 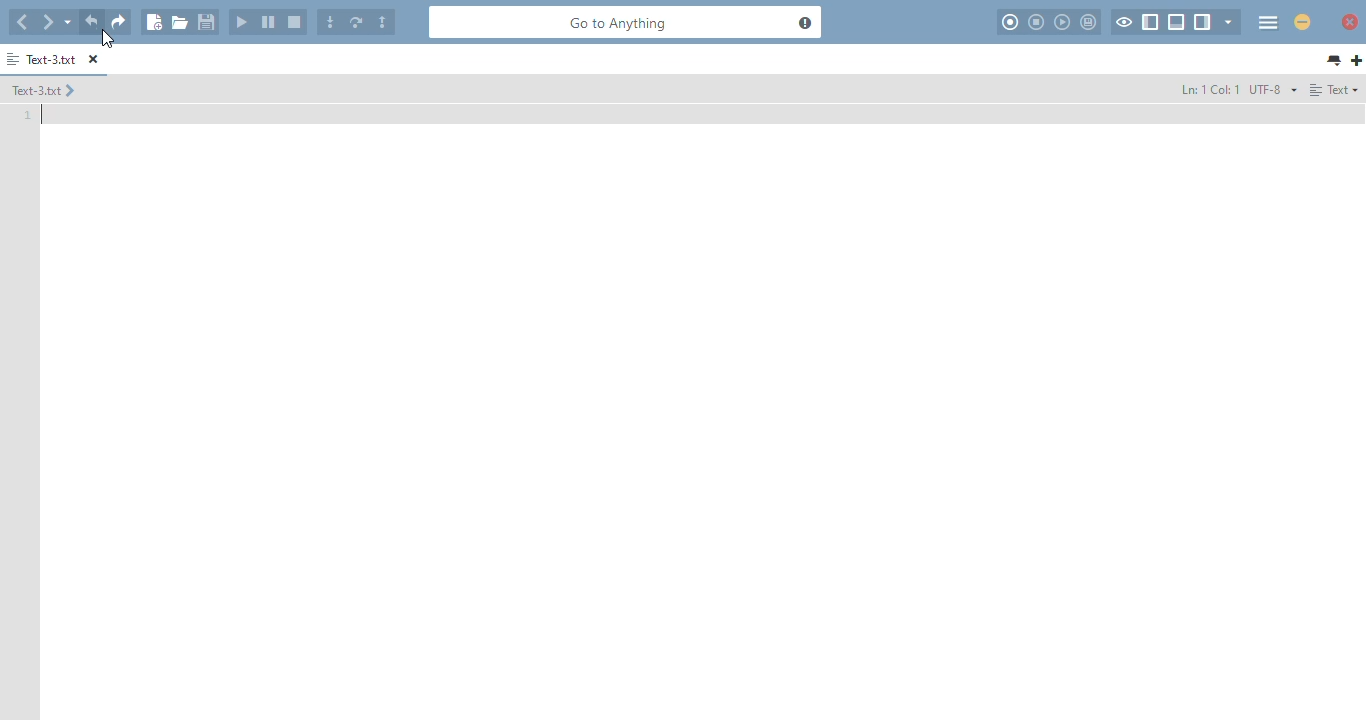 I want to click on recent locations, so click(x=68, y=20).